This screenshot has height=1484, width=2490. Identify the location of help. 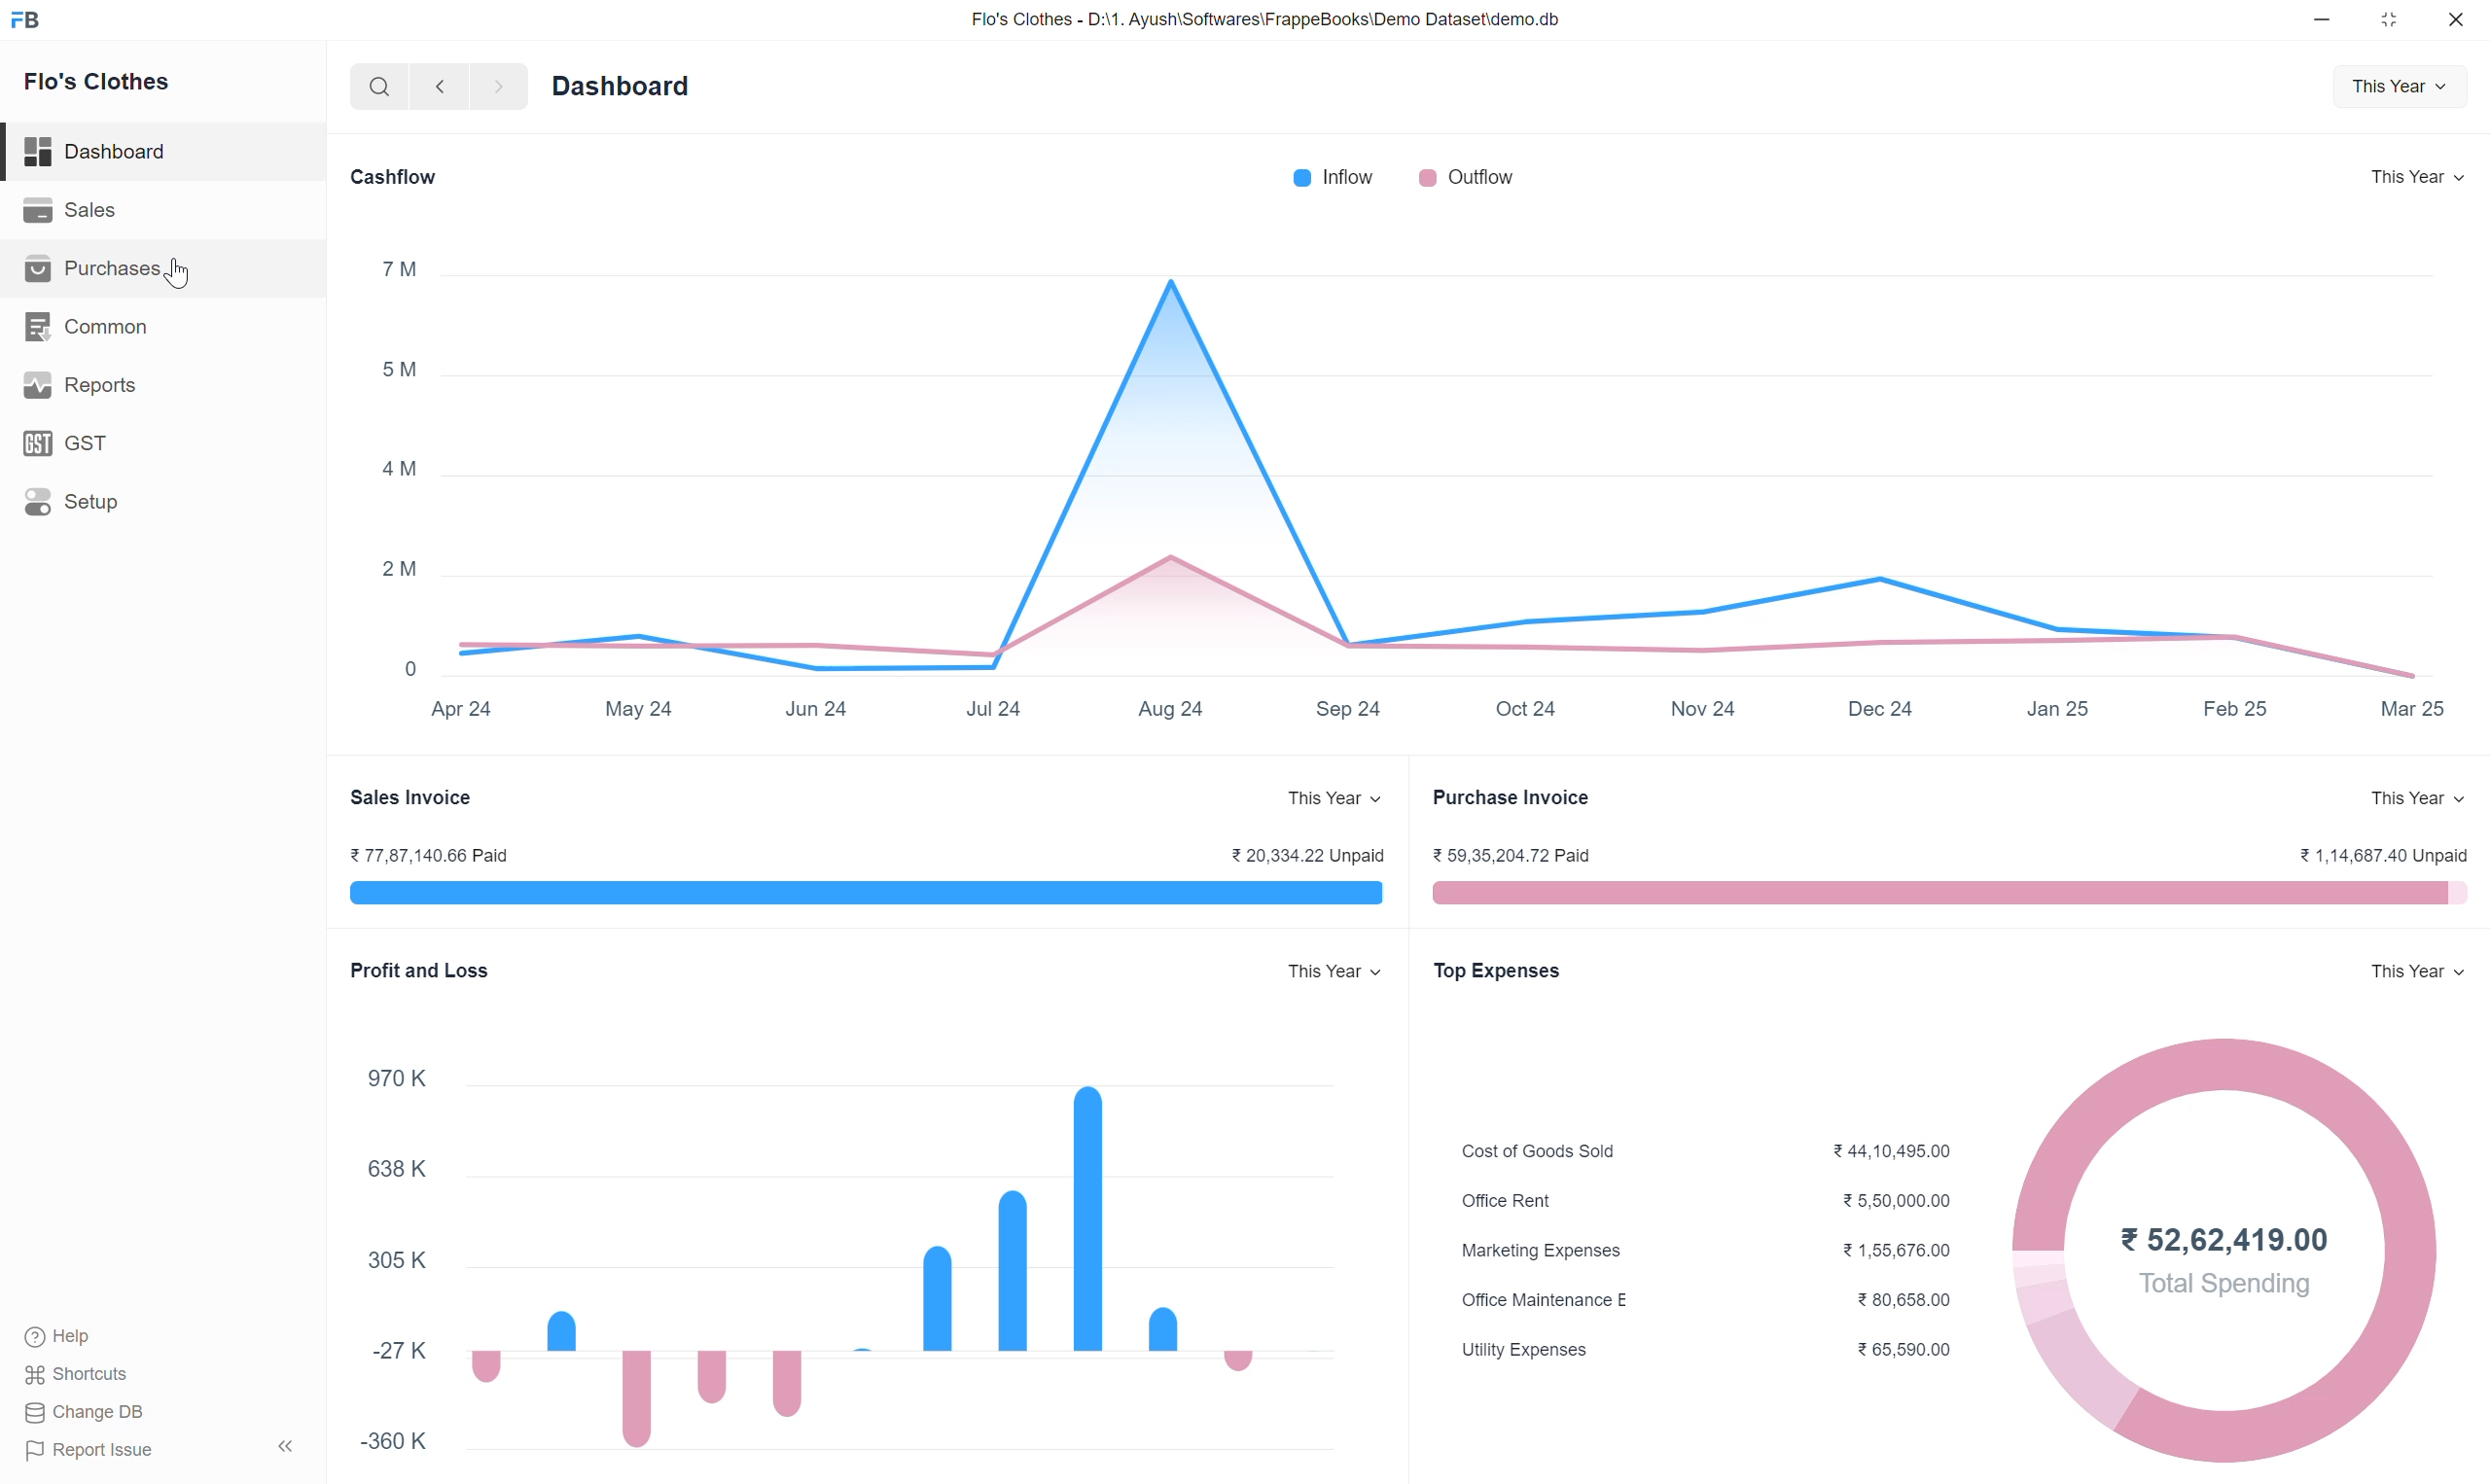
(56, 1340).